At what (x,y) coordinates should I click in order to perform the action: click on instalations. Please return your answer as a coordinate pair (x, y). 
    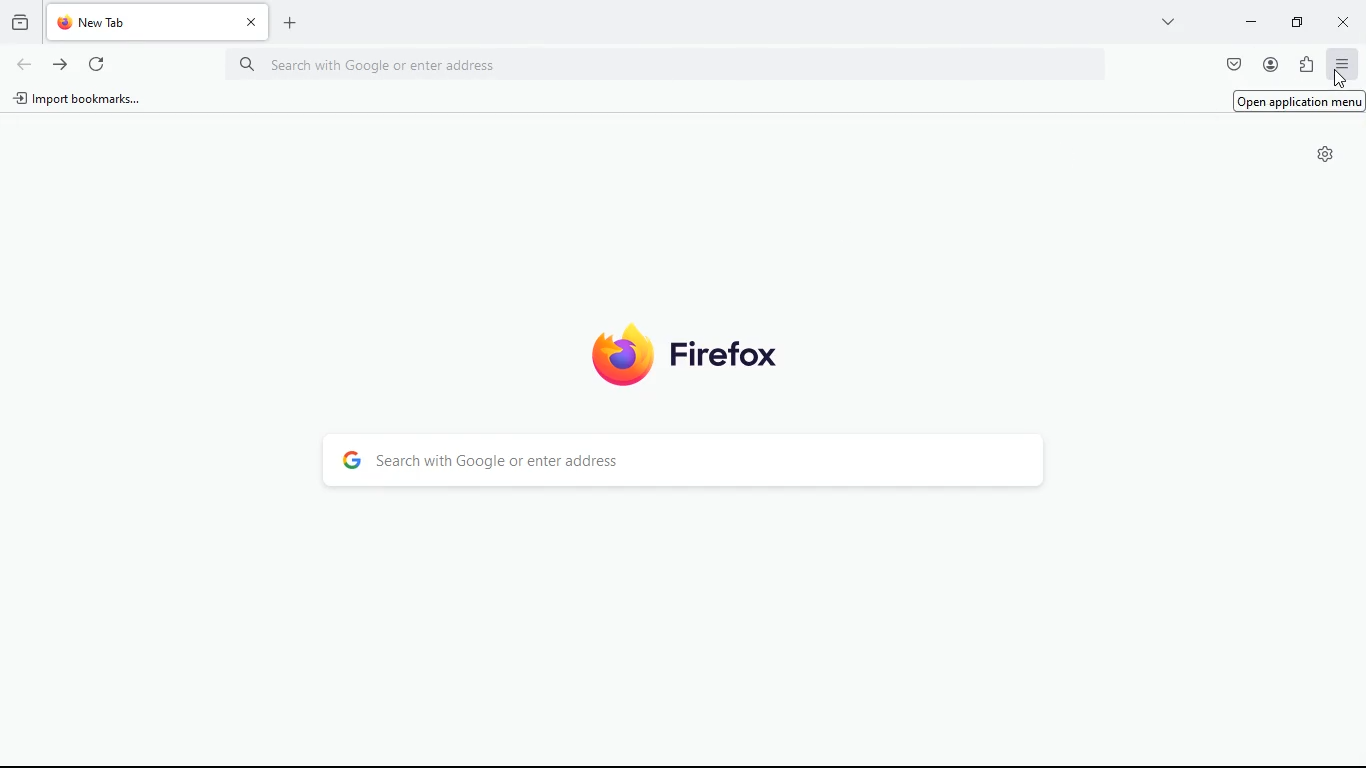
    Looking at the image, I should click on (1305, 65).